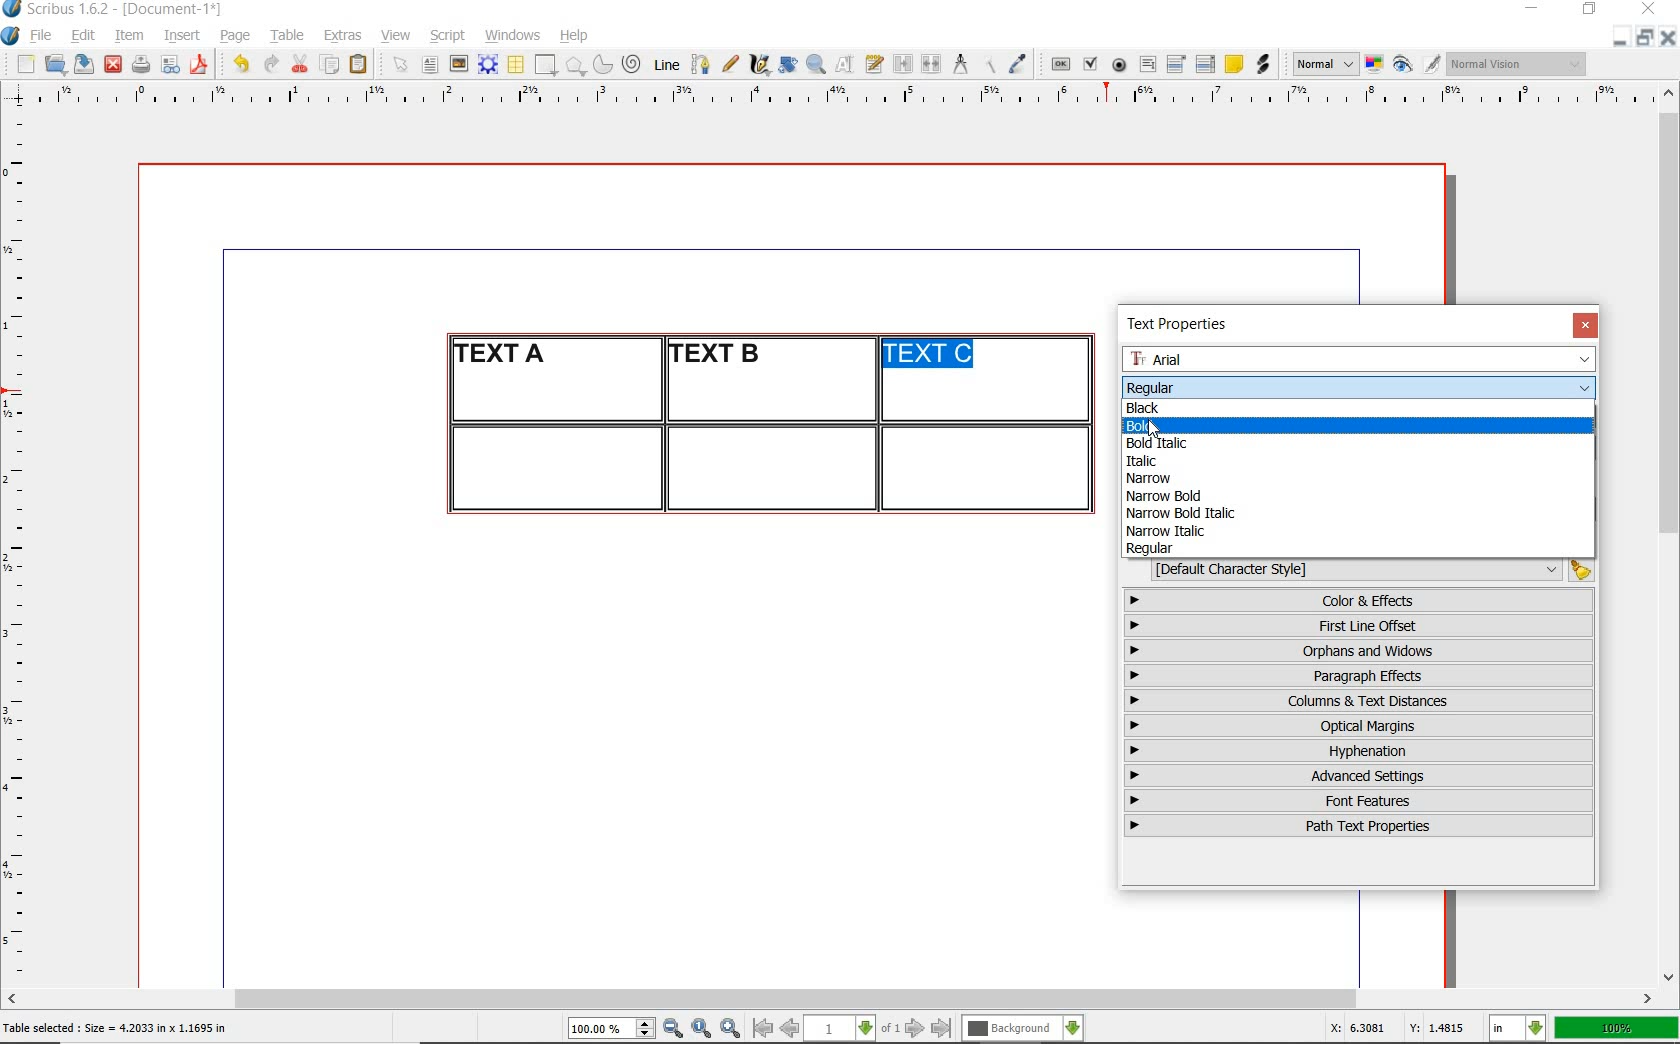 The image size is (1680, 1044). Describe the element at coordinates (517, 65) in the screenshot. I see `table` at that location.